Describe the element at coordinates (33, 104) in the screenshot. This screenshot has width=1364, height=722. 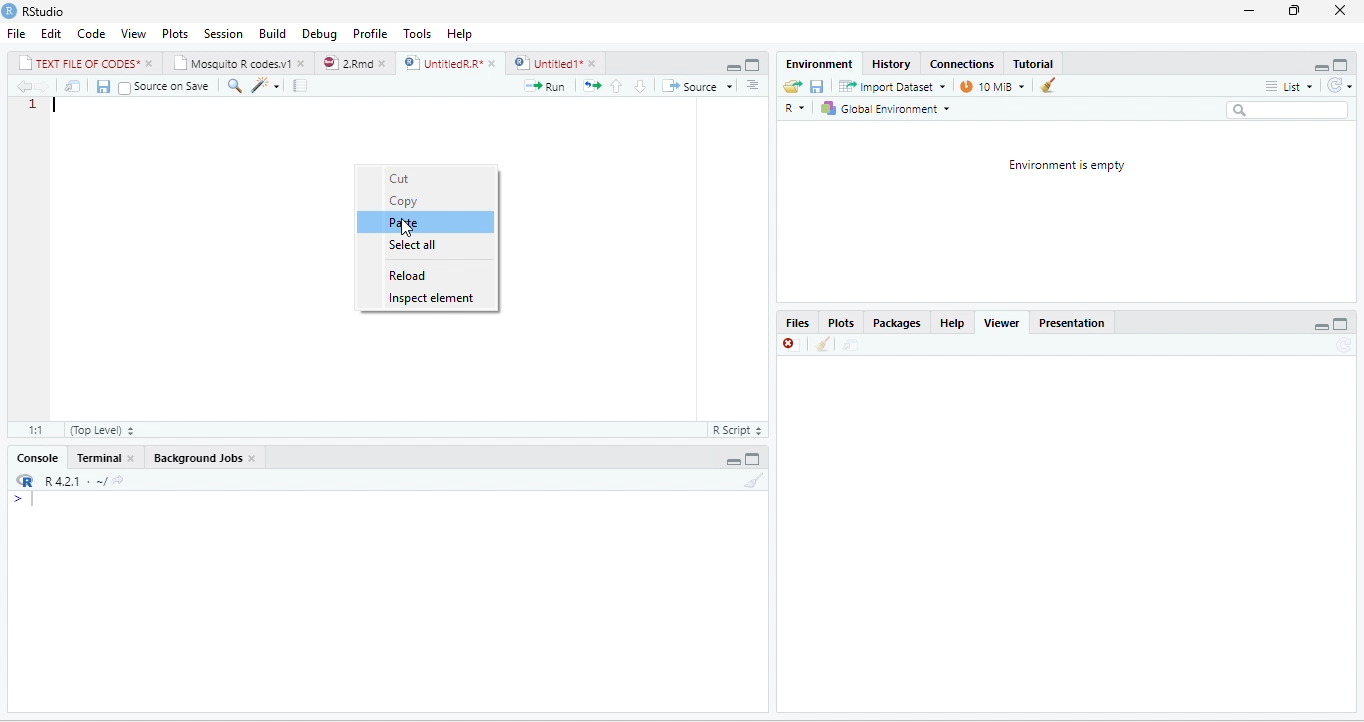
I see `1` at that location.